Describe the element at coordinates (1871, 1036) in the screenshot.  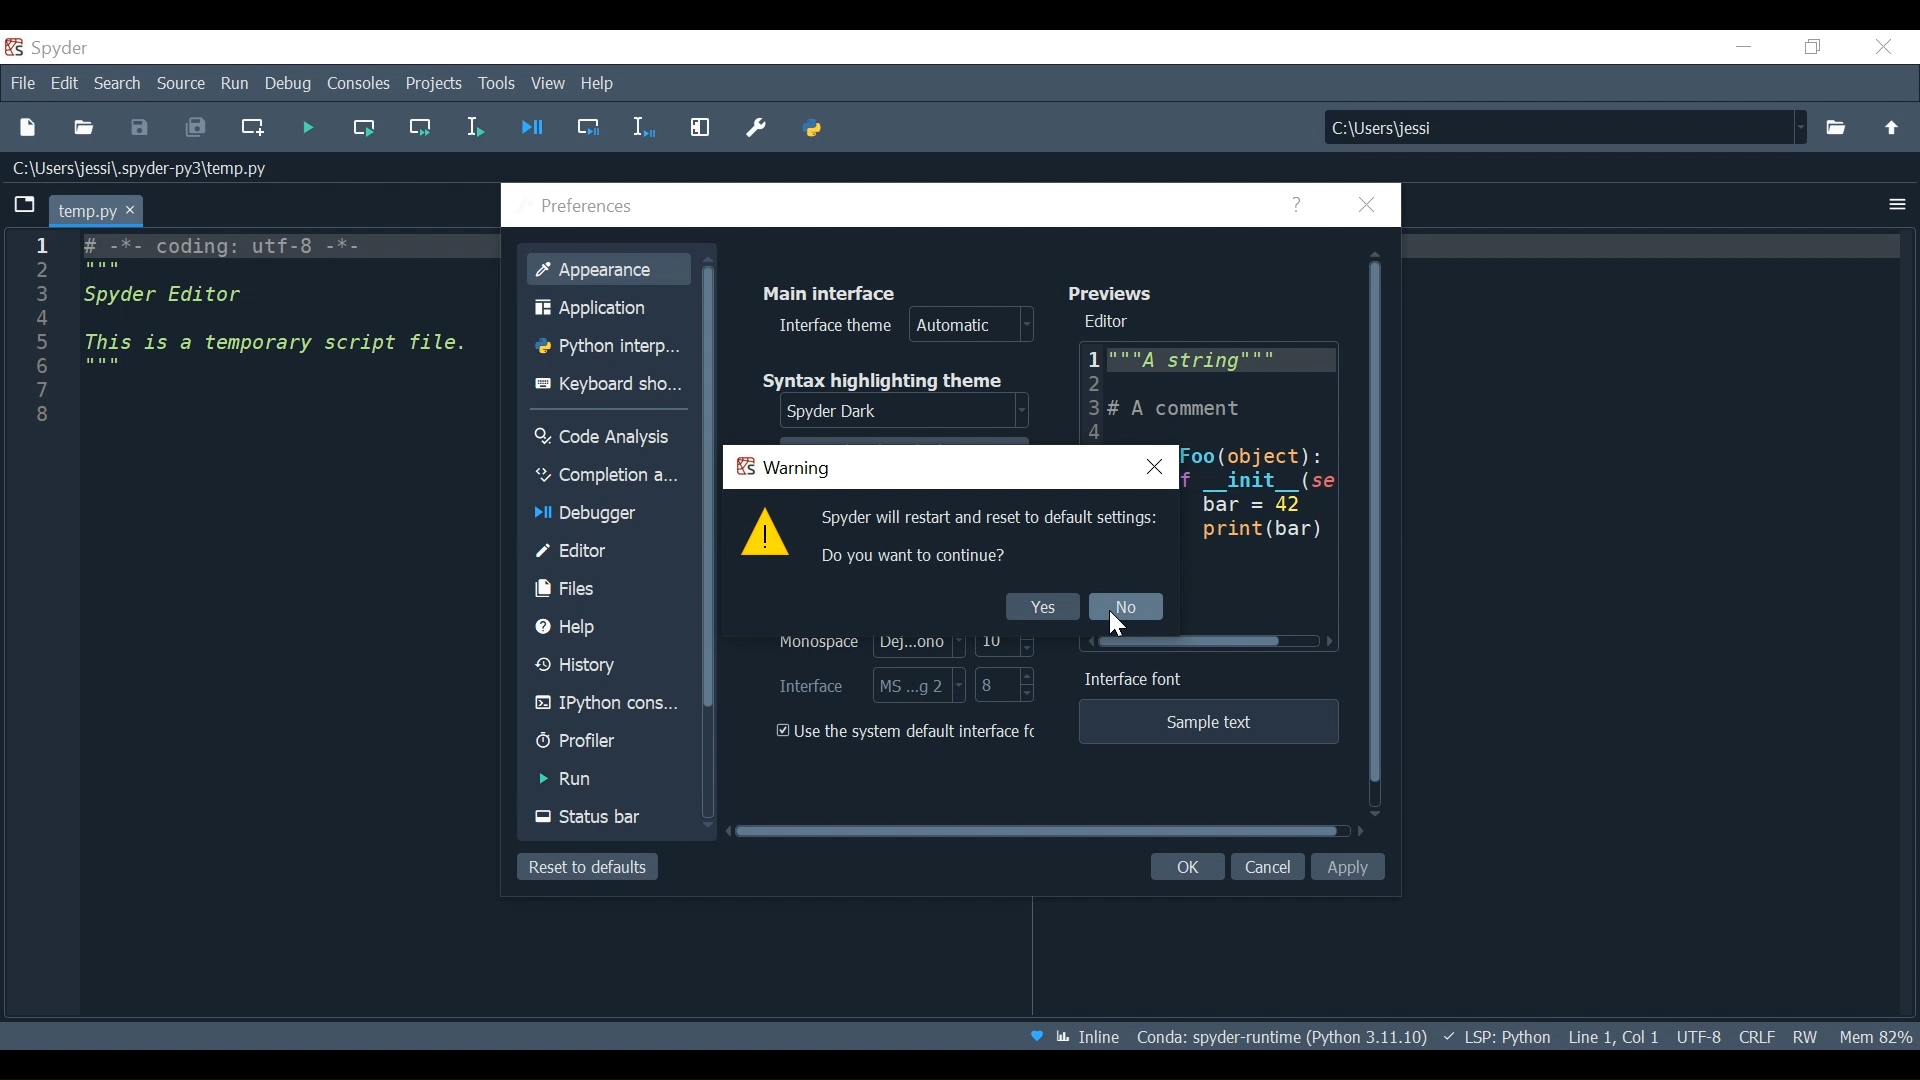
I see `Memory Usage` at that location.